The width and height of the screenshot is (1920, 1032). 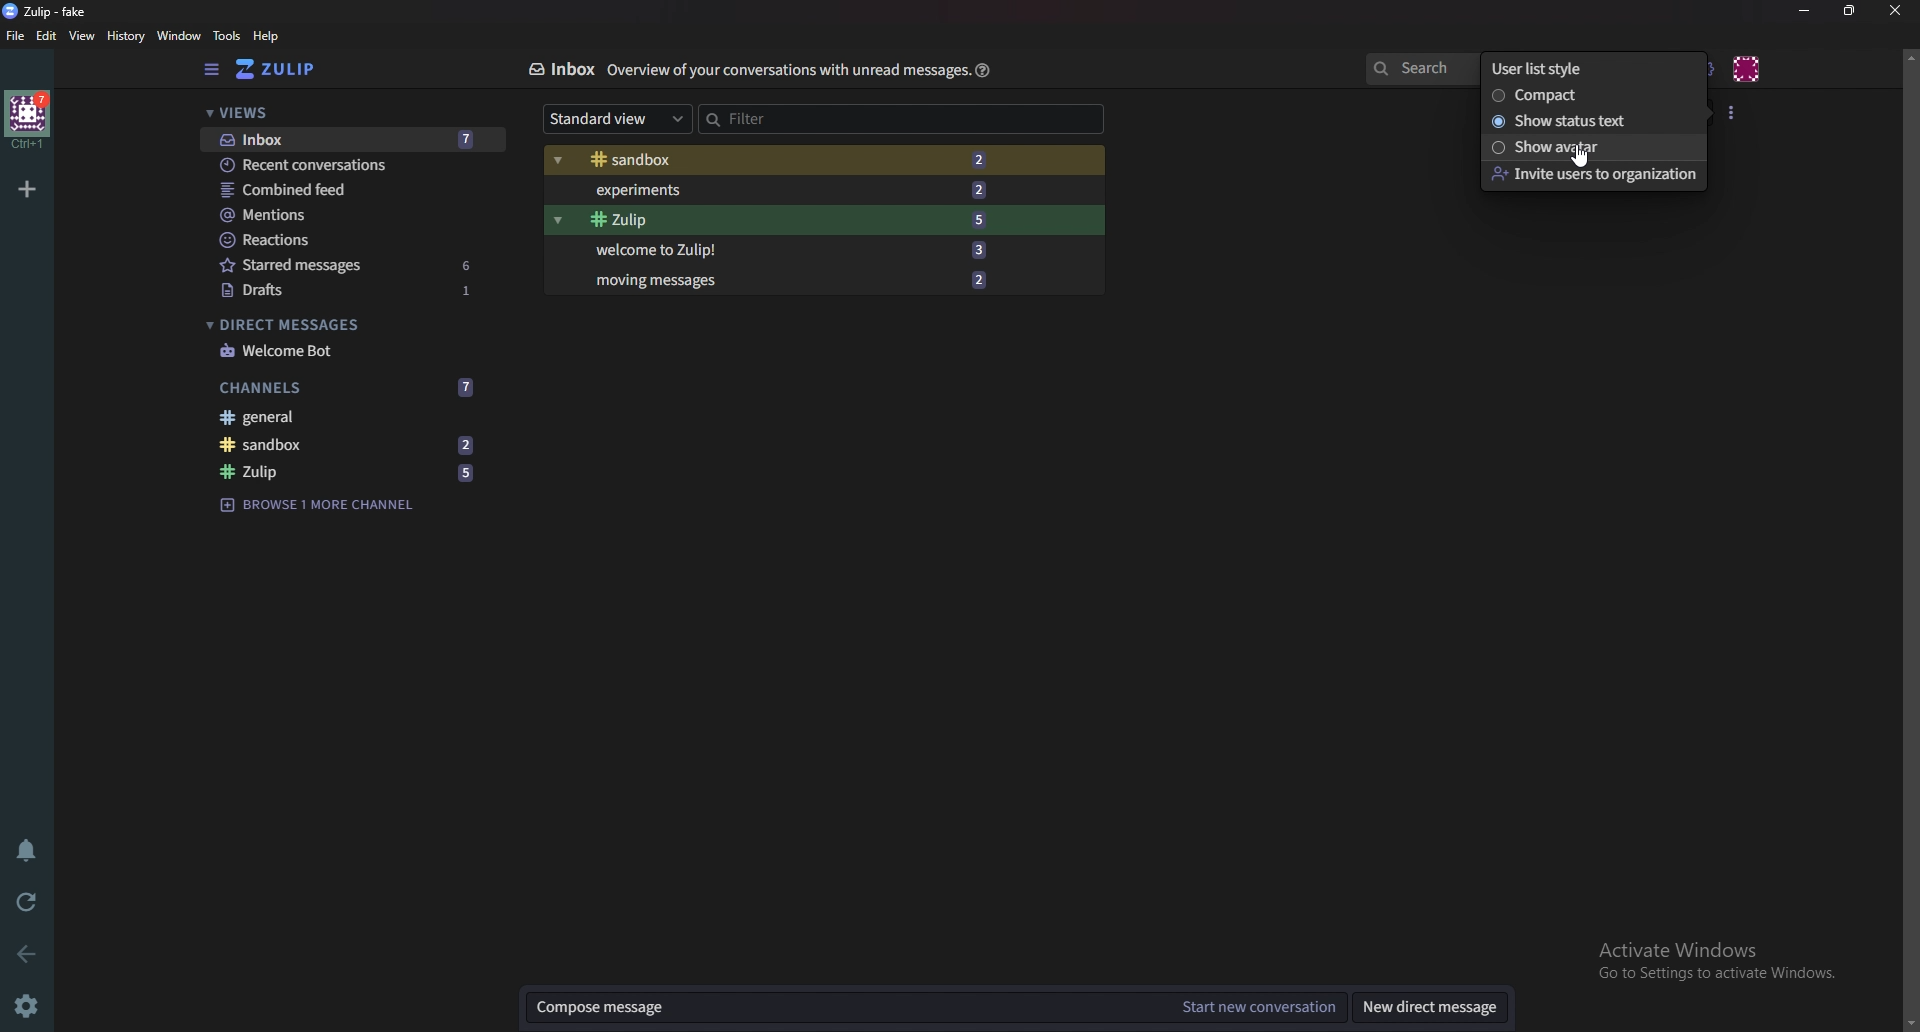 What do you see at coordinates (786, 71) in the screenshot?
I see `Info` at bounding box center [786, 71].